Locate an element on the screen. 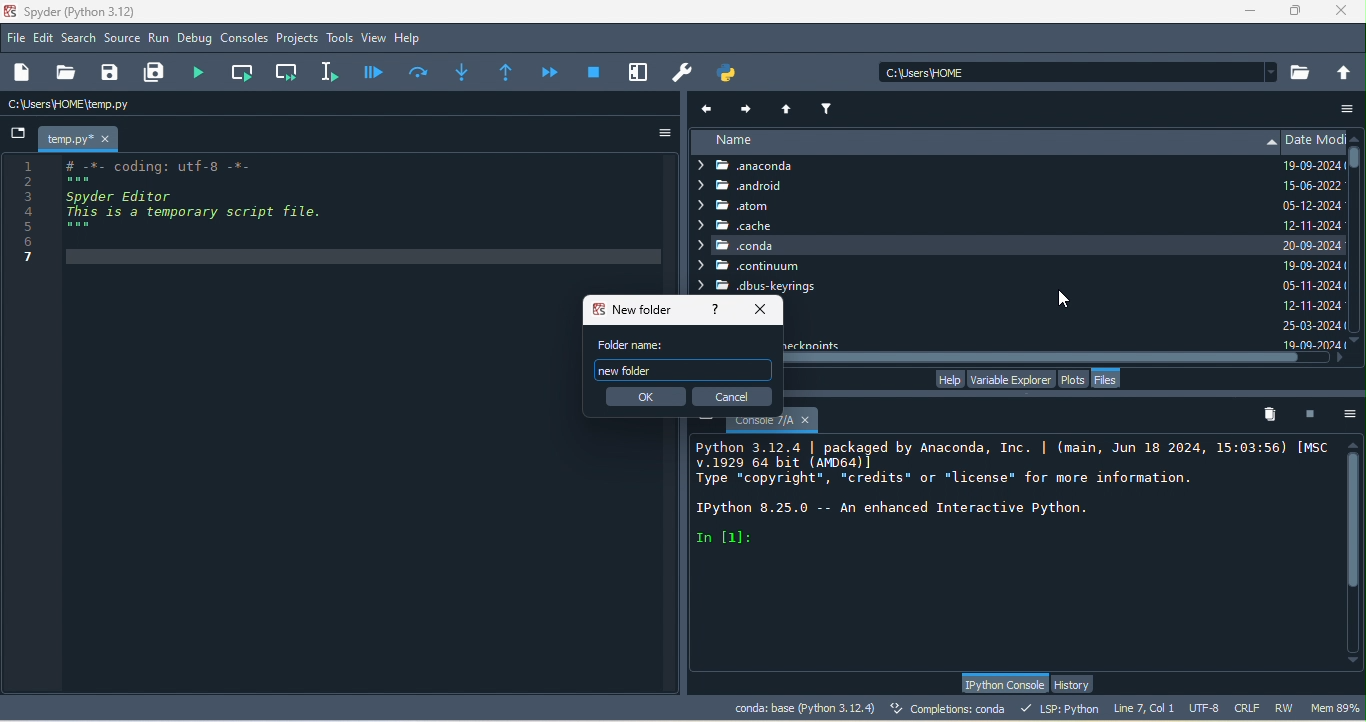  help is located at coordinates (412, 39).